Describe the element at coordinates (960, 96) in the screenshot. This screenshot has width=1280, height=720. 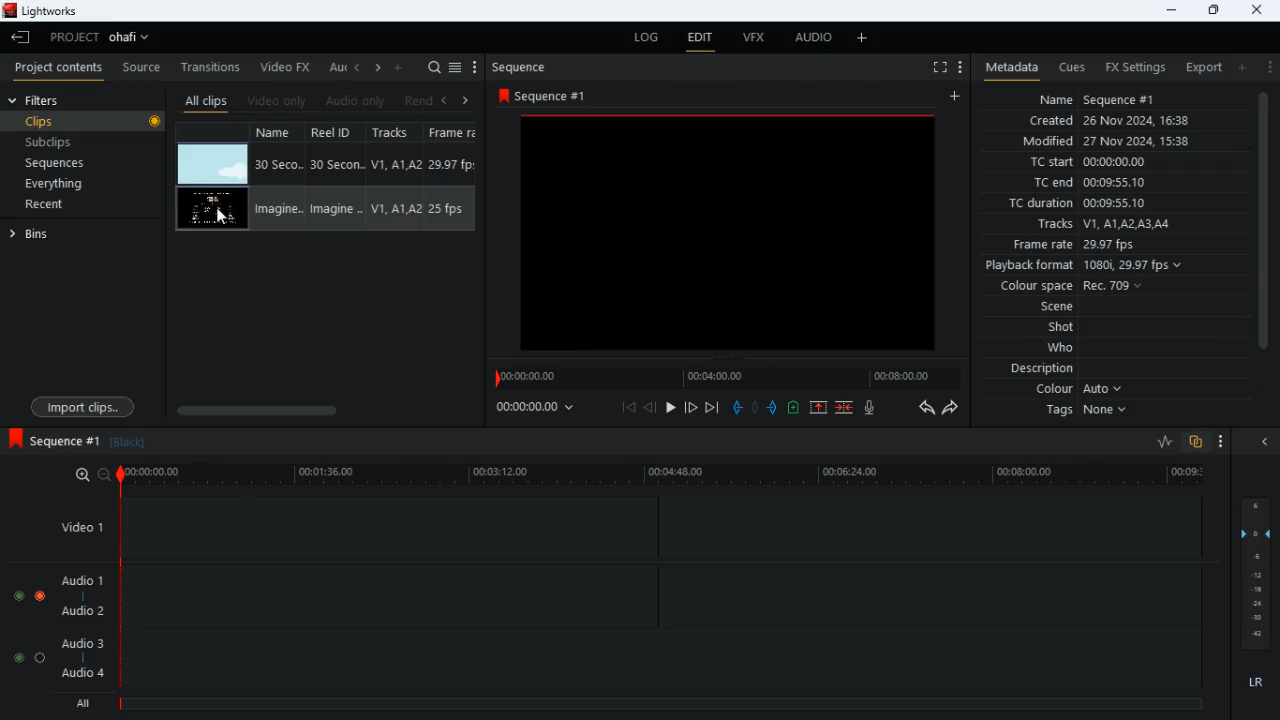
I see `add` at that location.